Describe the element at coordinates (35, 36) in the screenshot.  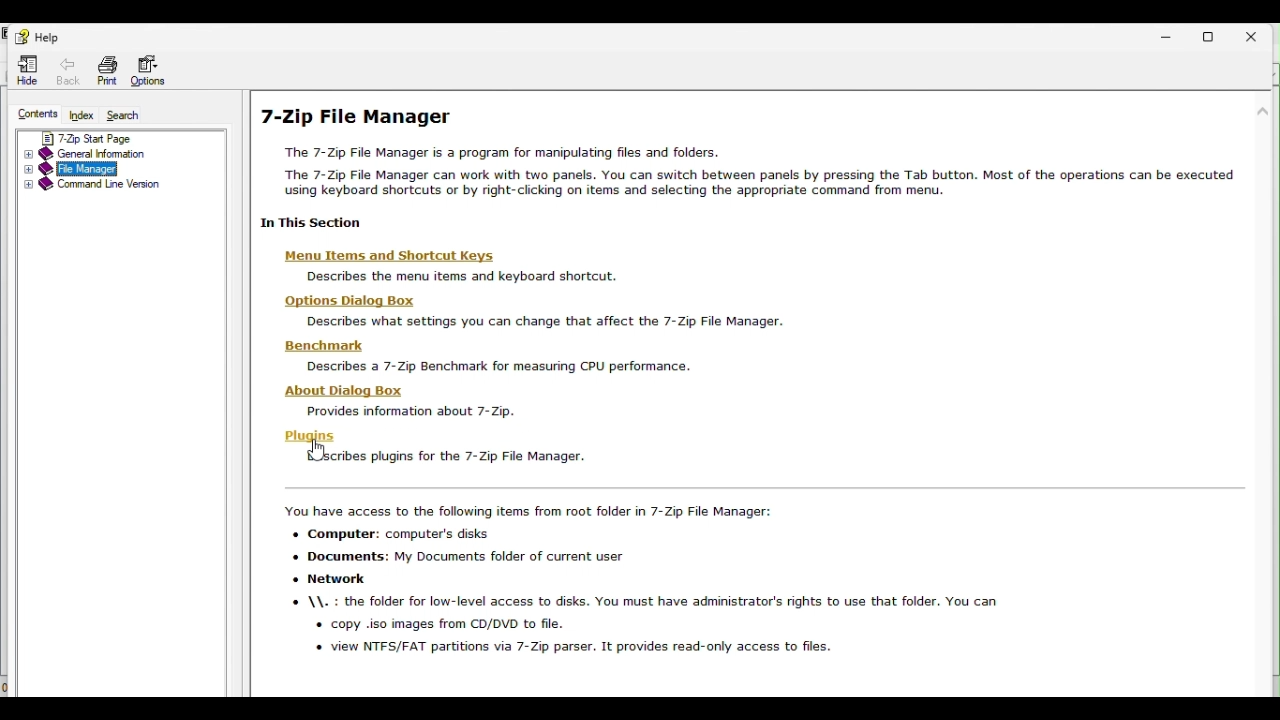
I see `help` at that location.